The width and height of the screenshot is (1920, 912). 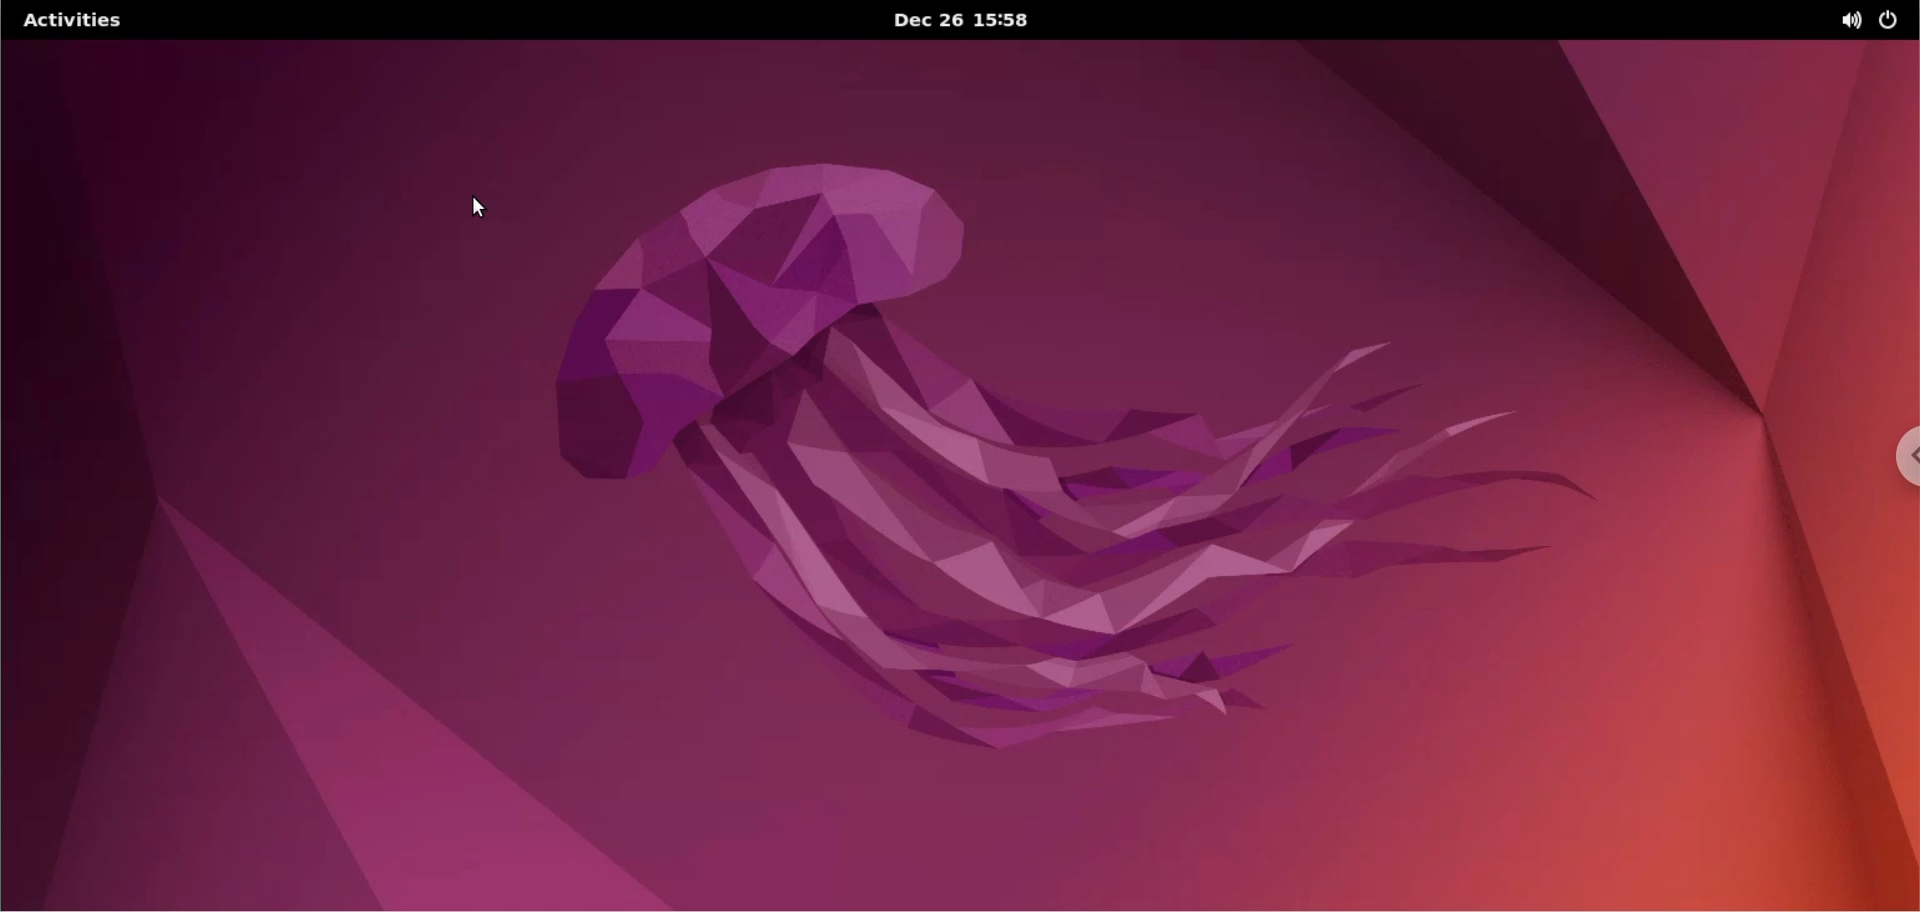 What do you see at coordinates (479, 208) in the screenshot?
I see `cursor` at bounding box center [479, 208].